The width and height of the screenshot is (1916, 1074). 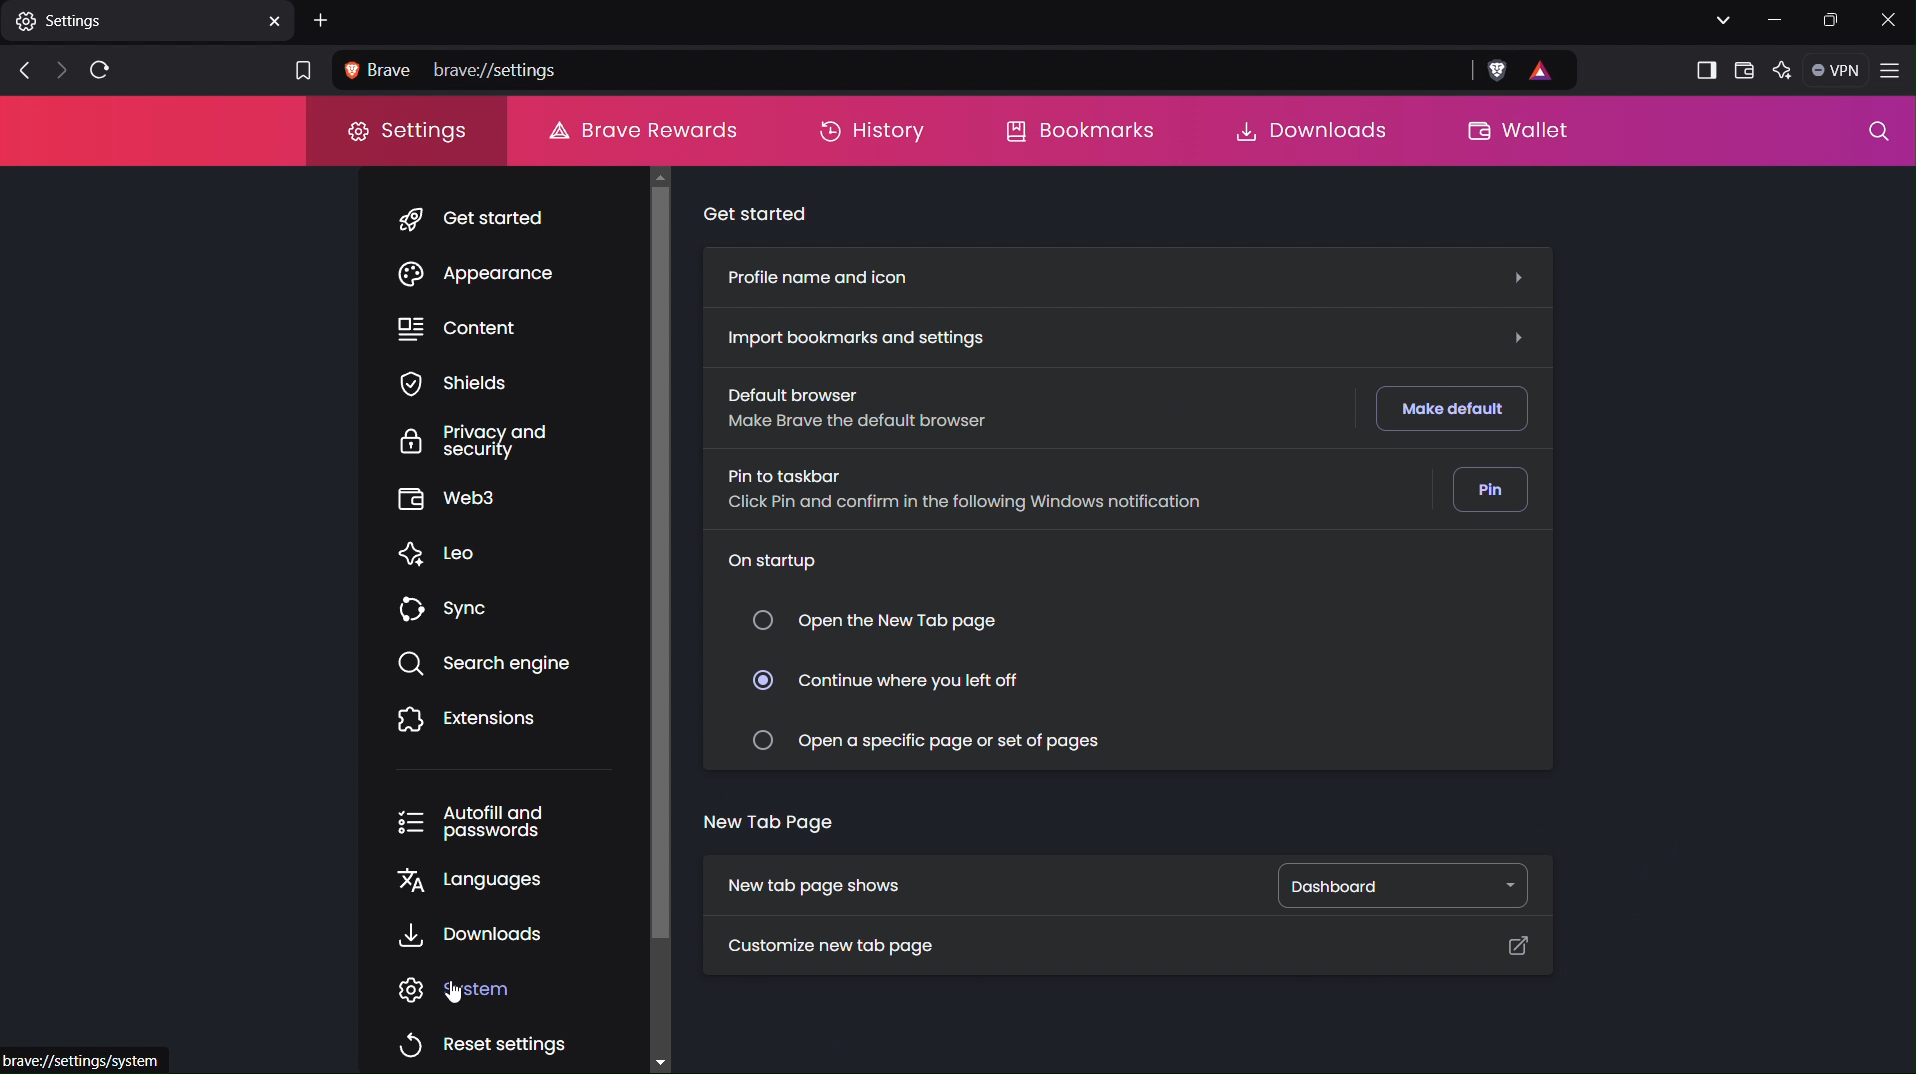 I want to click on , so click(x=91, y=1059).